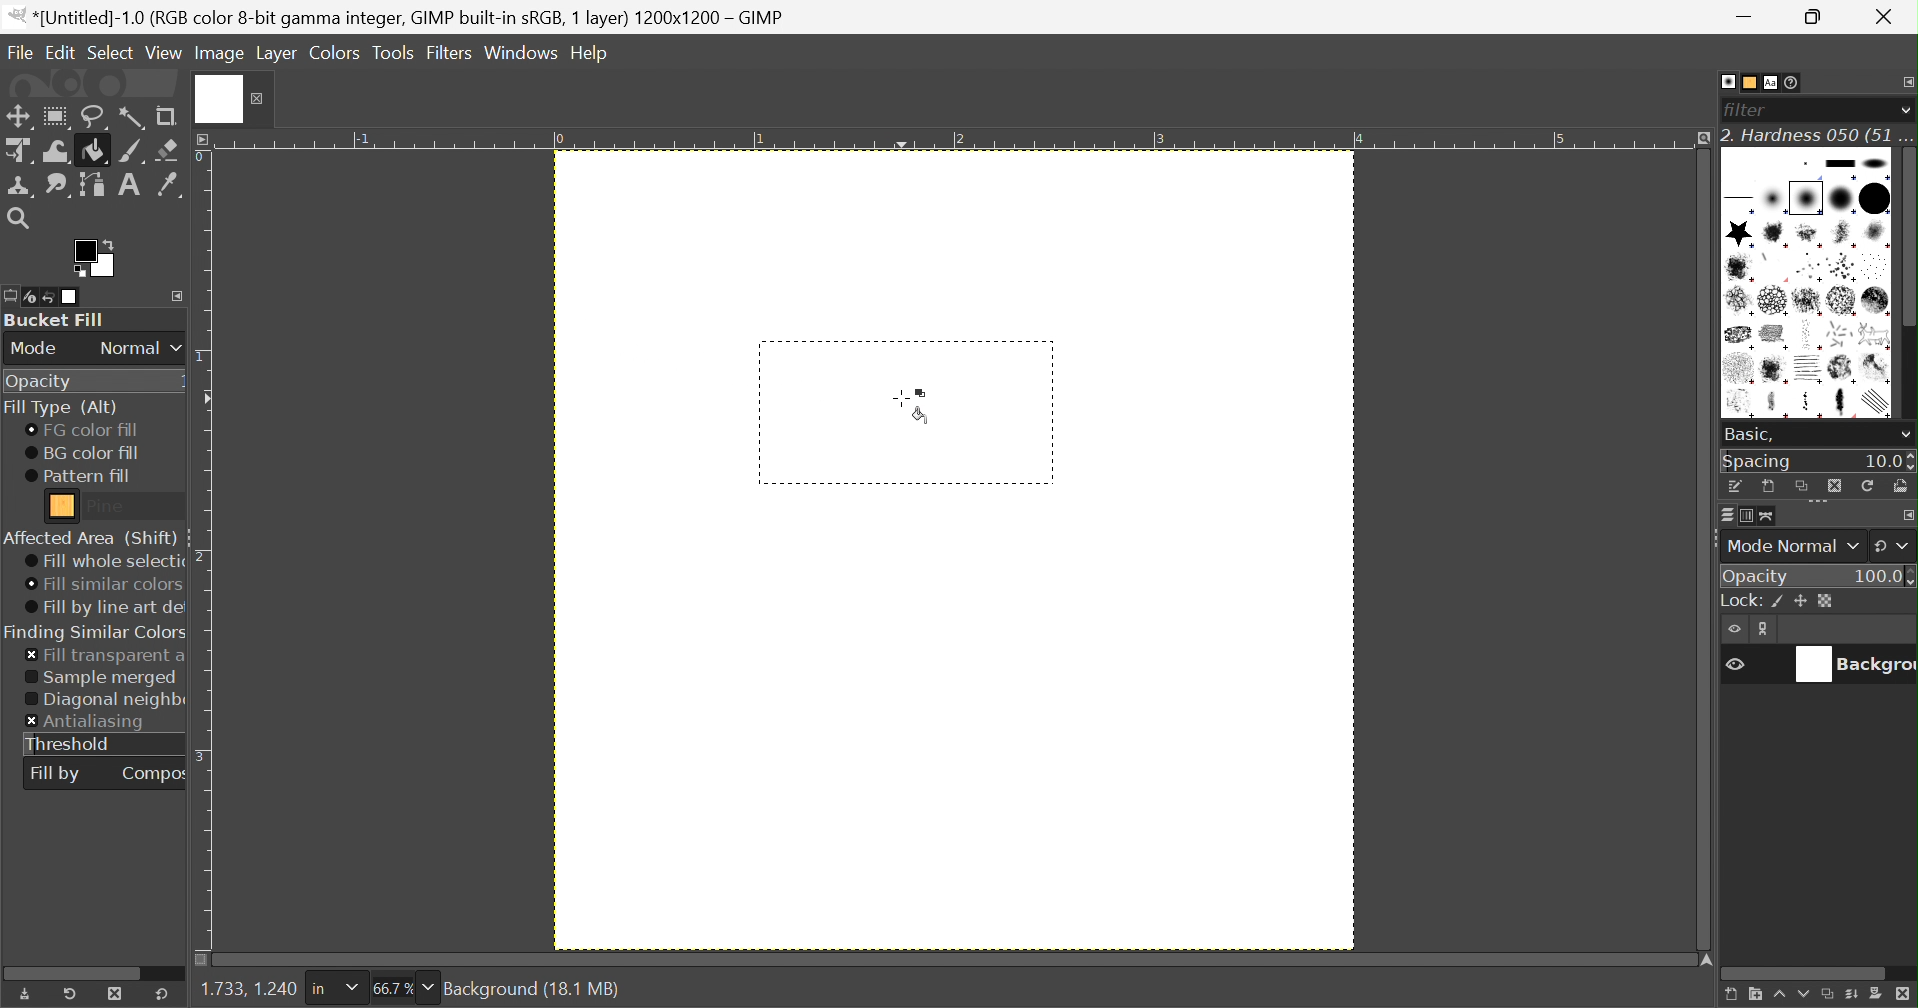  I want to click on Space, so click(1758, 462).